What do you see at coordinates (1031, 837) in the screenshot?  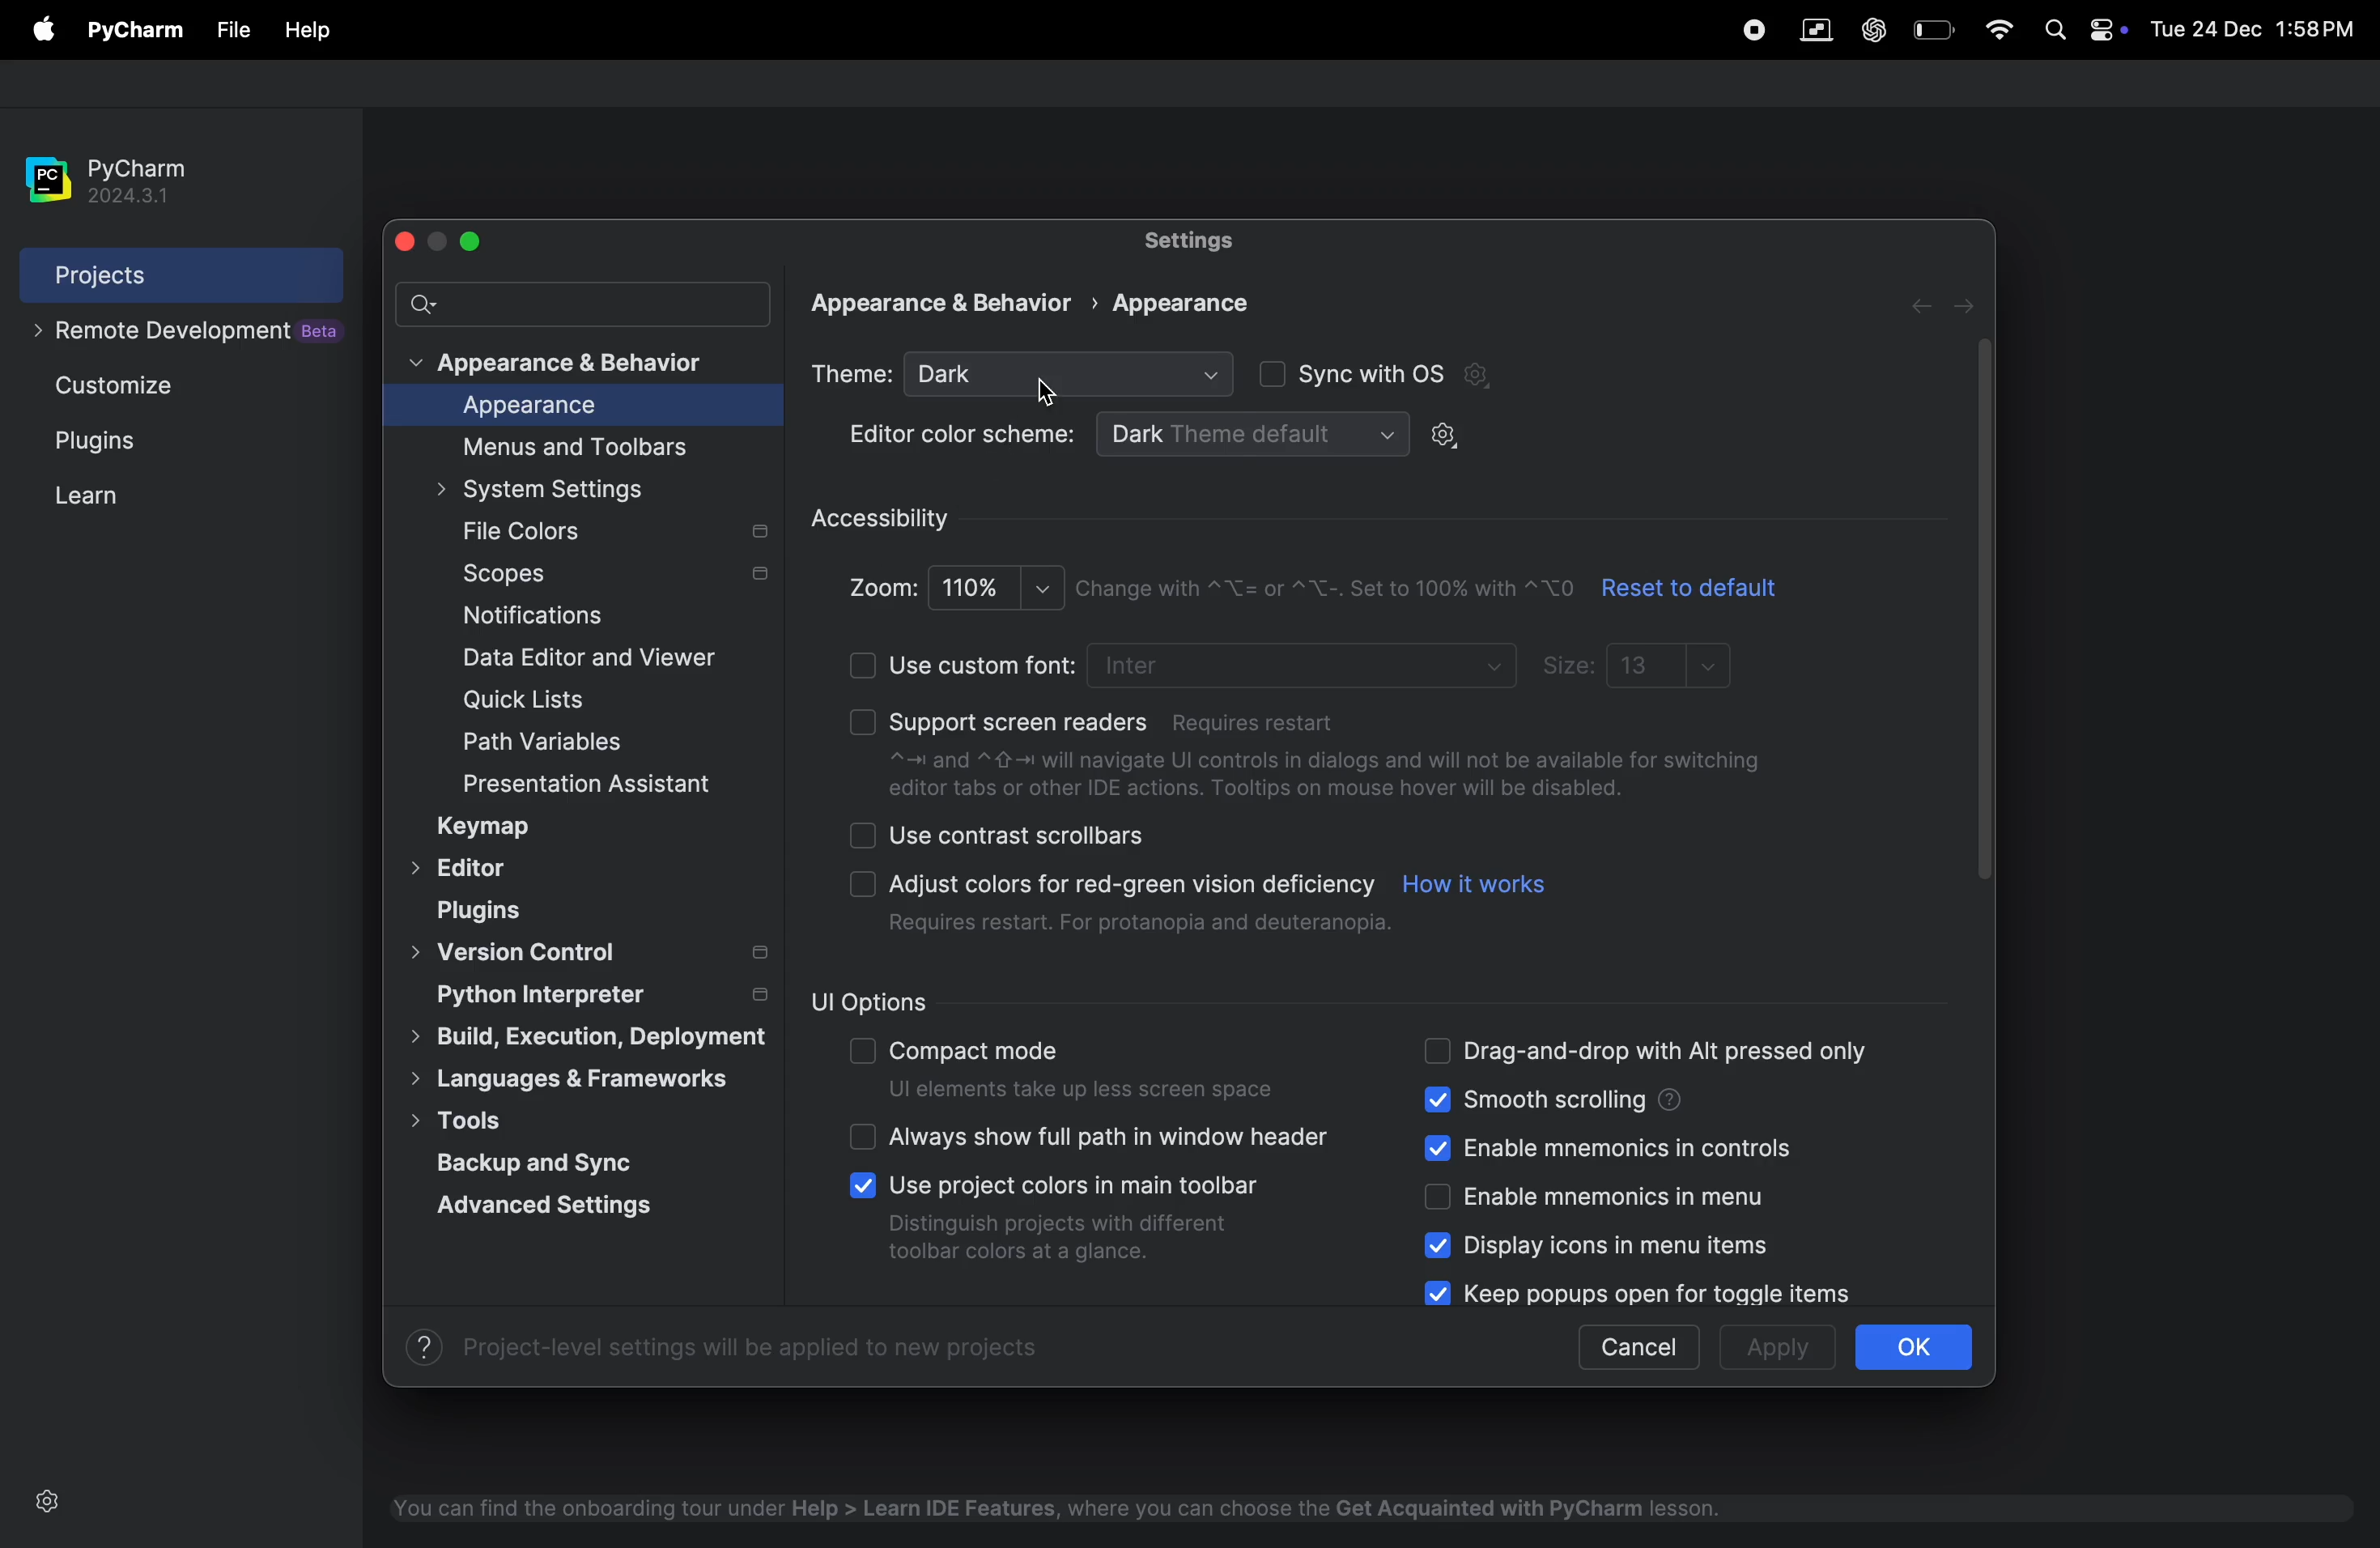 I see `use contrast scrollbar` at bounding box center [1031, 837].